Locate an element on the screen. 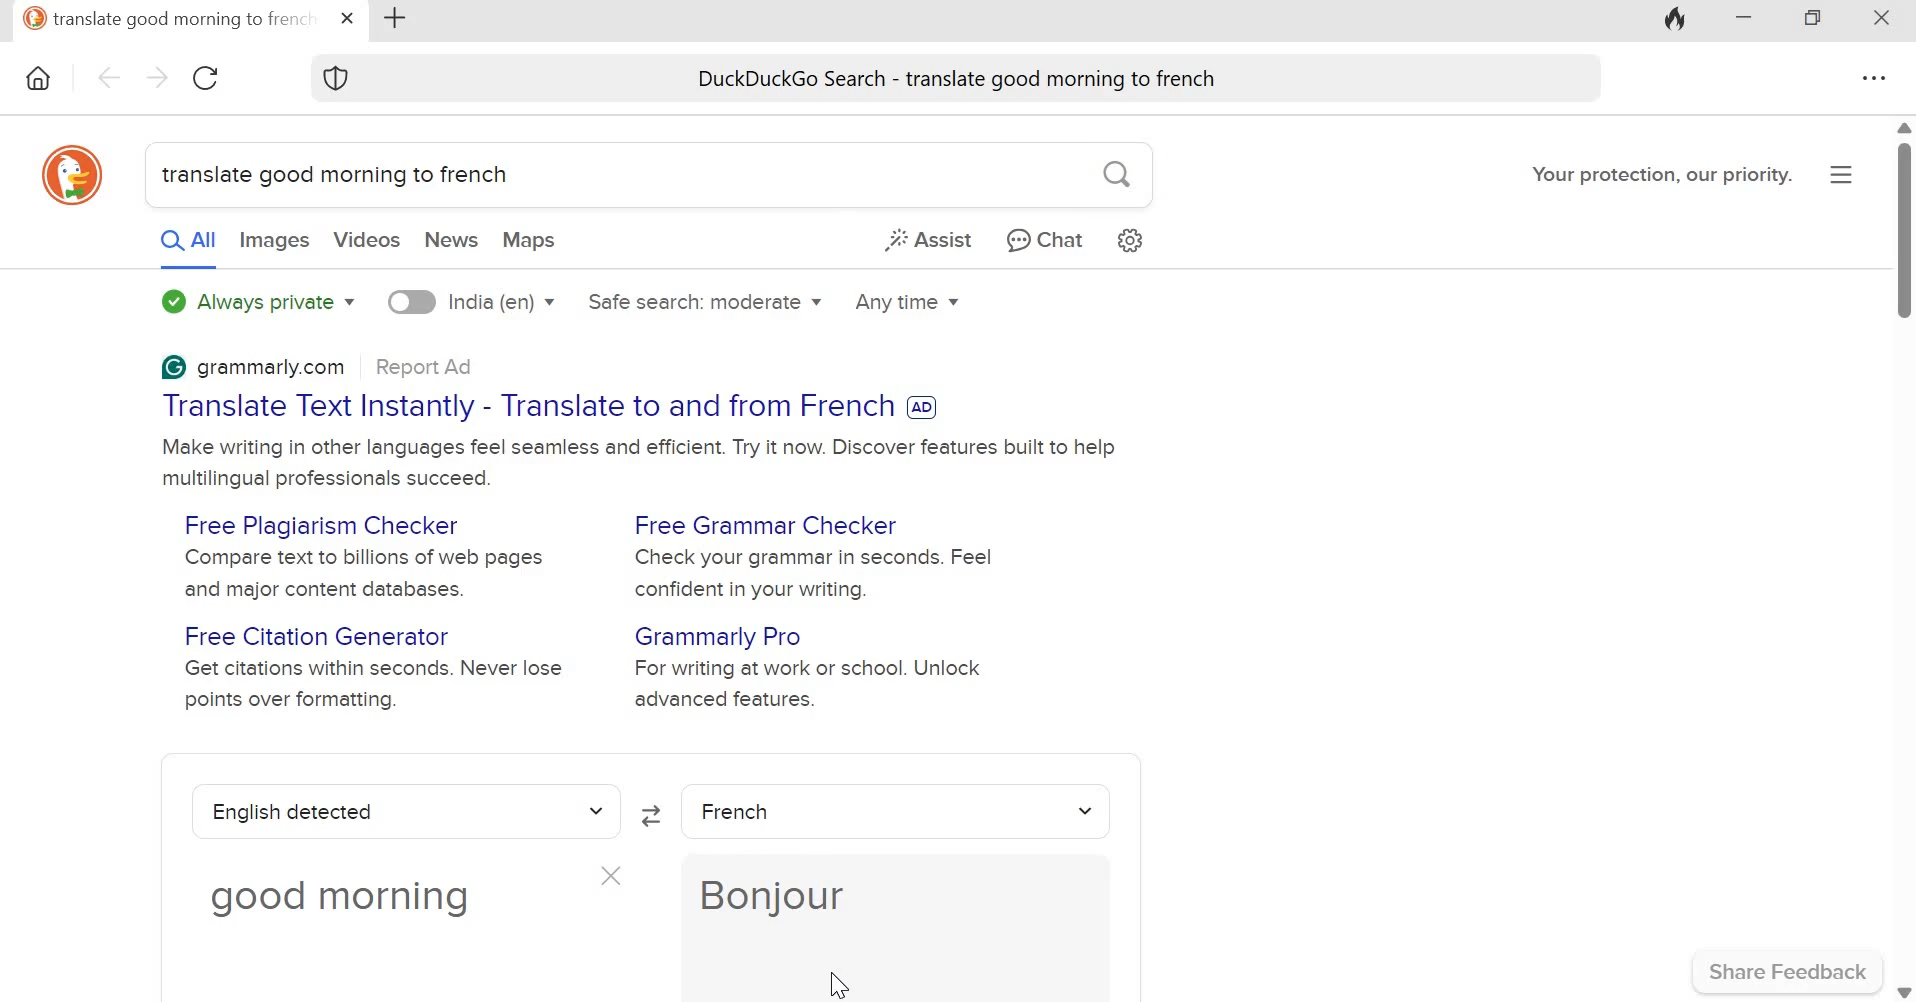 This screenshot has height=1002, width=1916. Free Plagiarism Checker is located at coordinates (325, 524).